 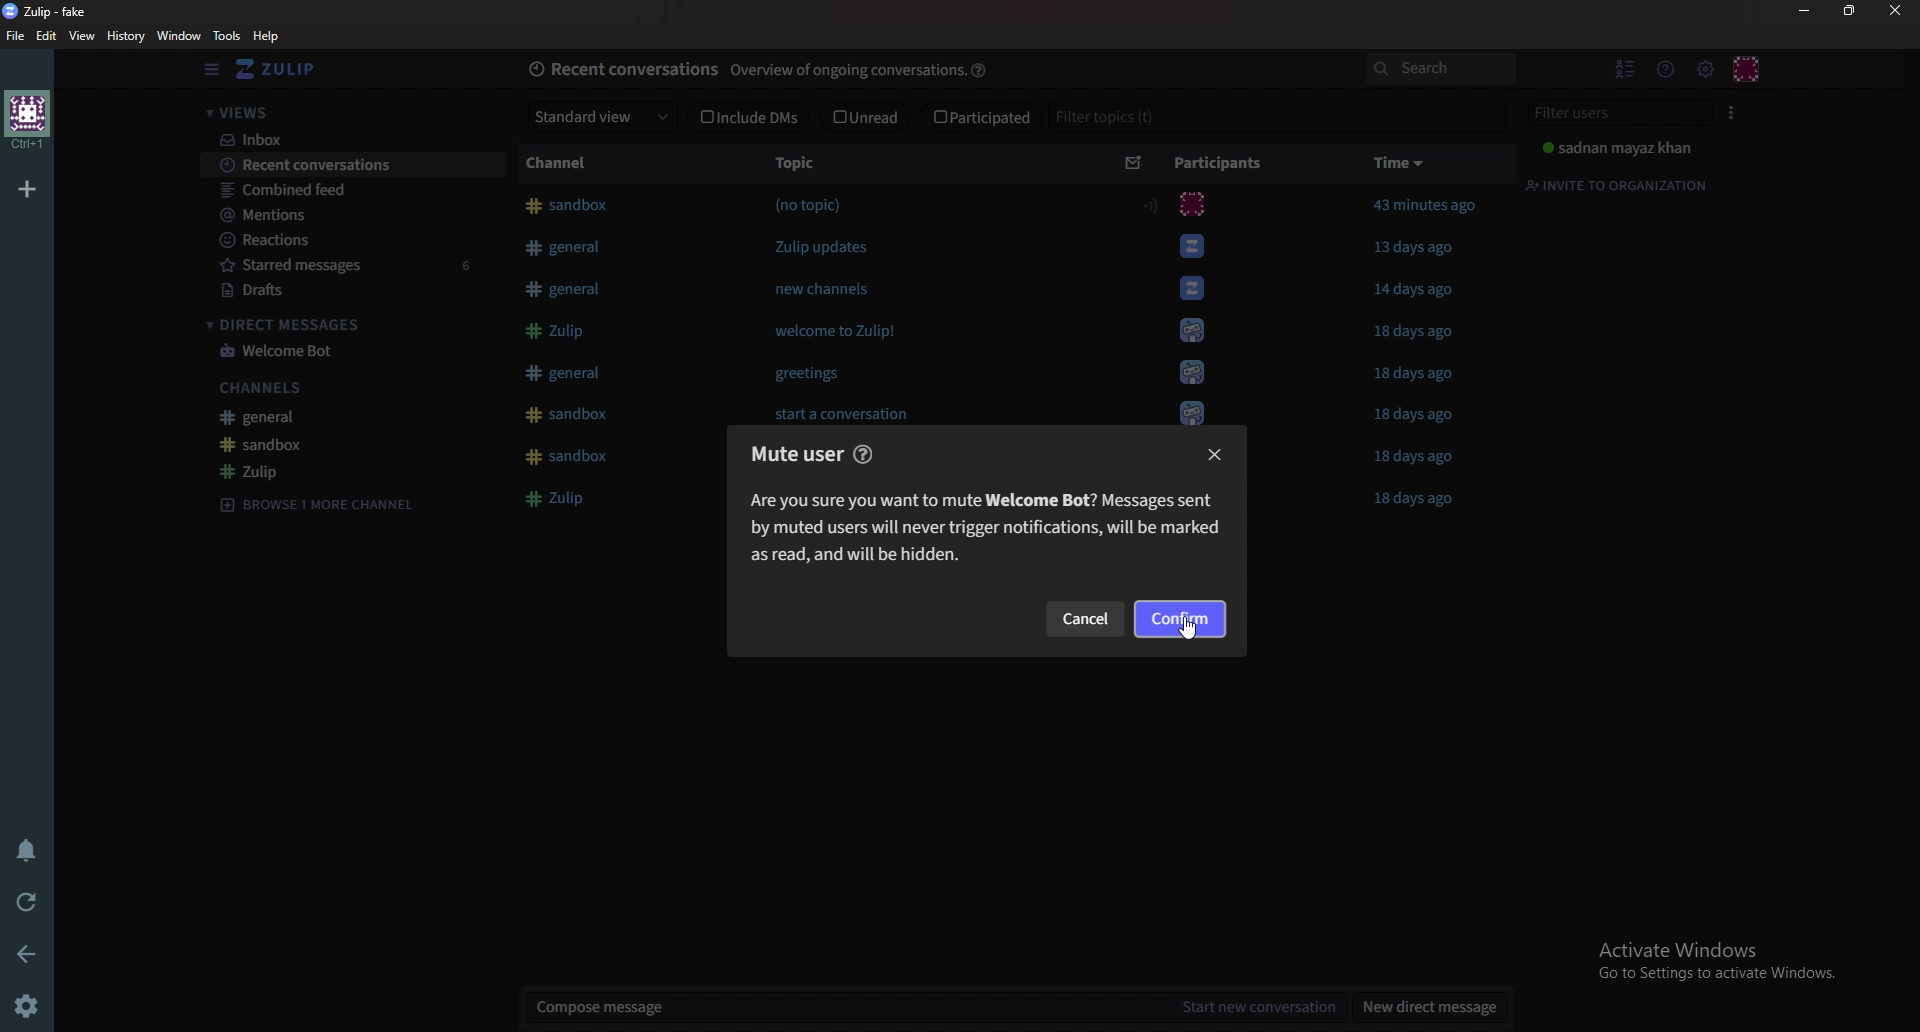 What do you see at coordinates (350, 139) in the screenshot?
I see `Inbox` at bounding box center [350, 139].